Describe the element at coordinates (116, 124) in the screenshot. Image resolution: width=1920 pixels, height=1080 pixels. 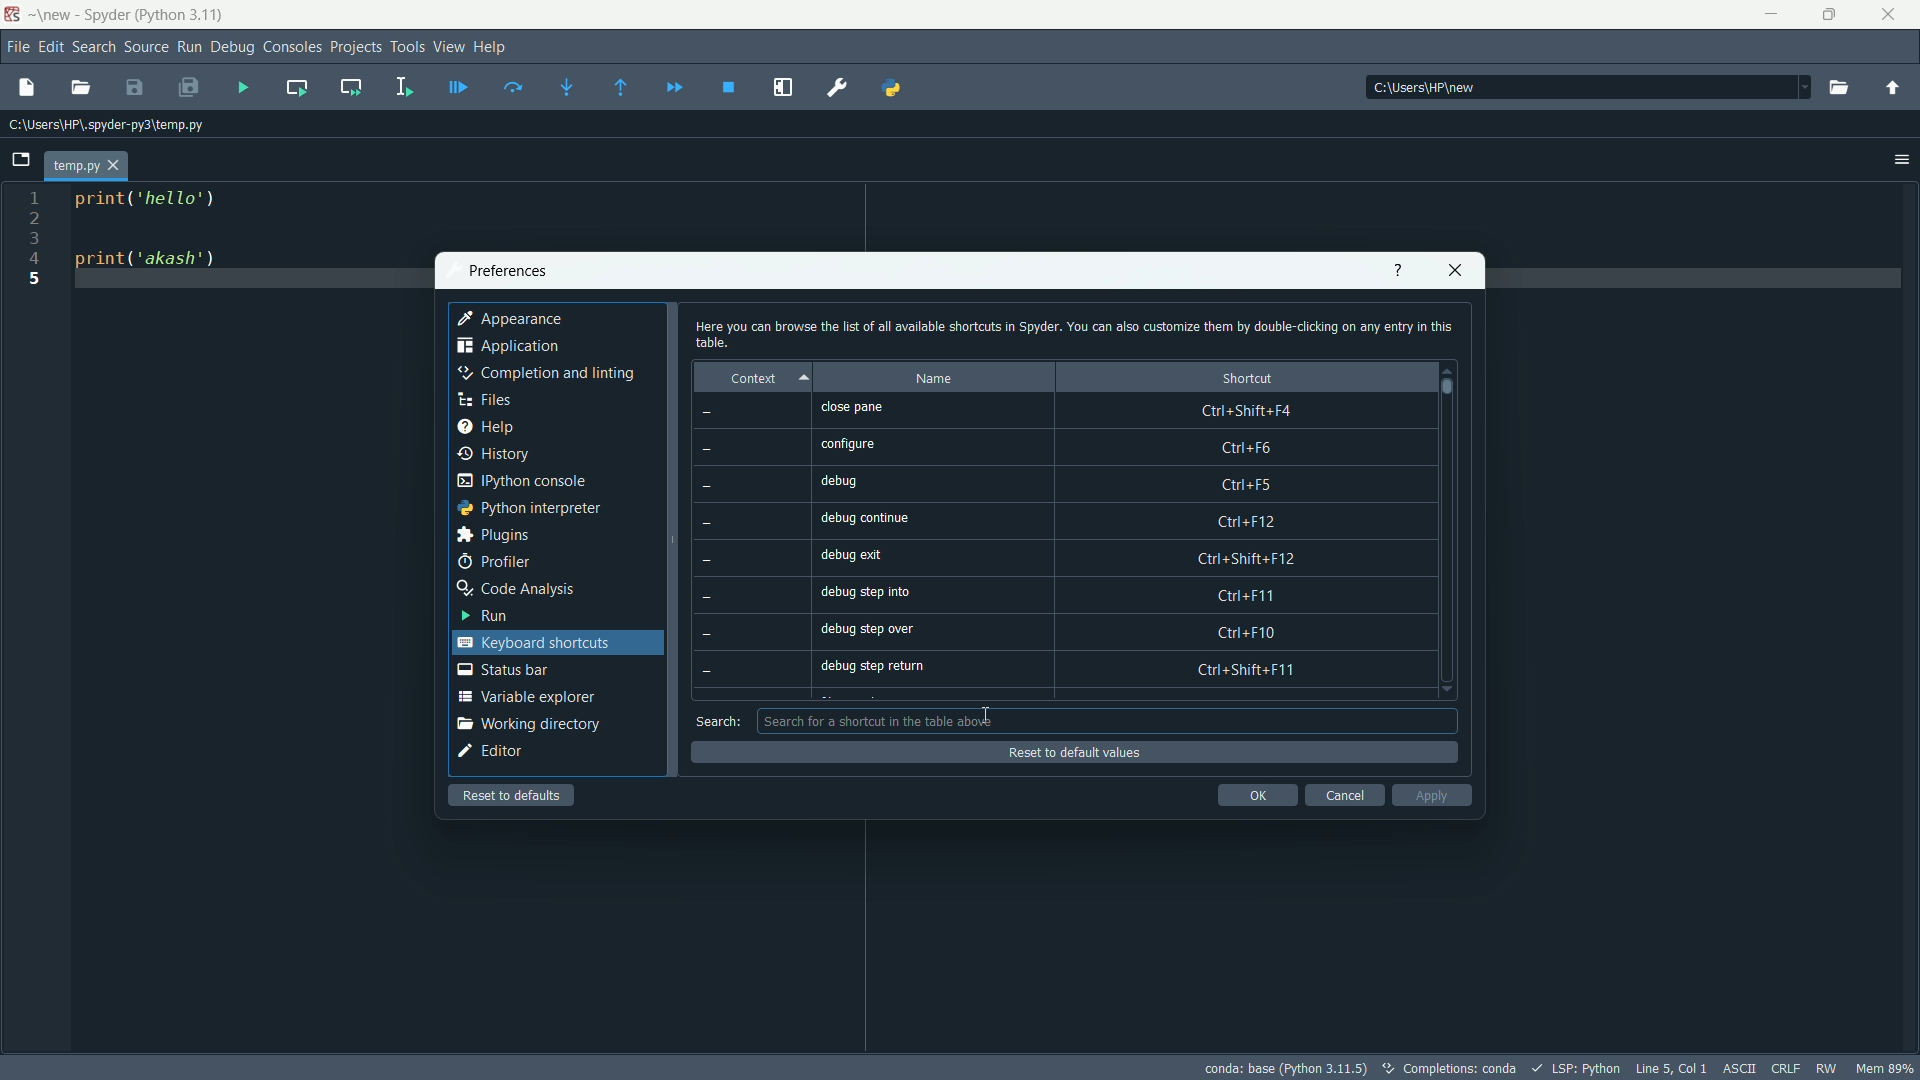
I see `c:\users\hp\.spyder-py3\temp.py` at that location.